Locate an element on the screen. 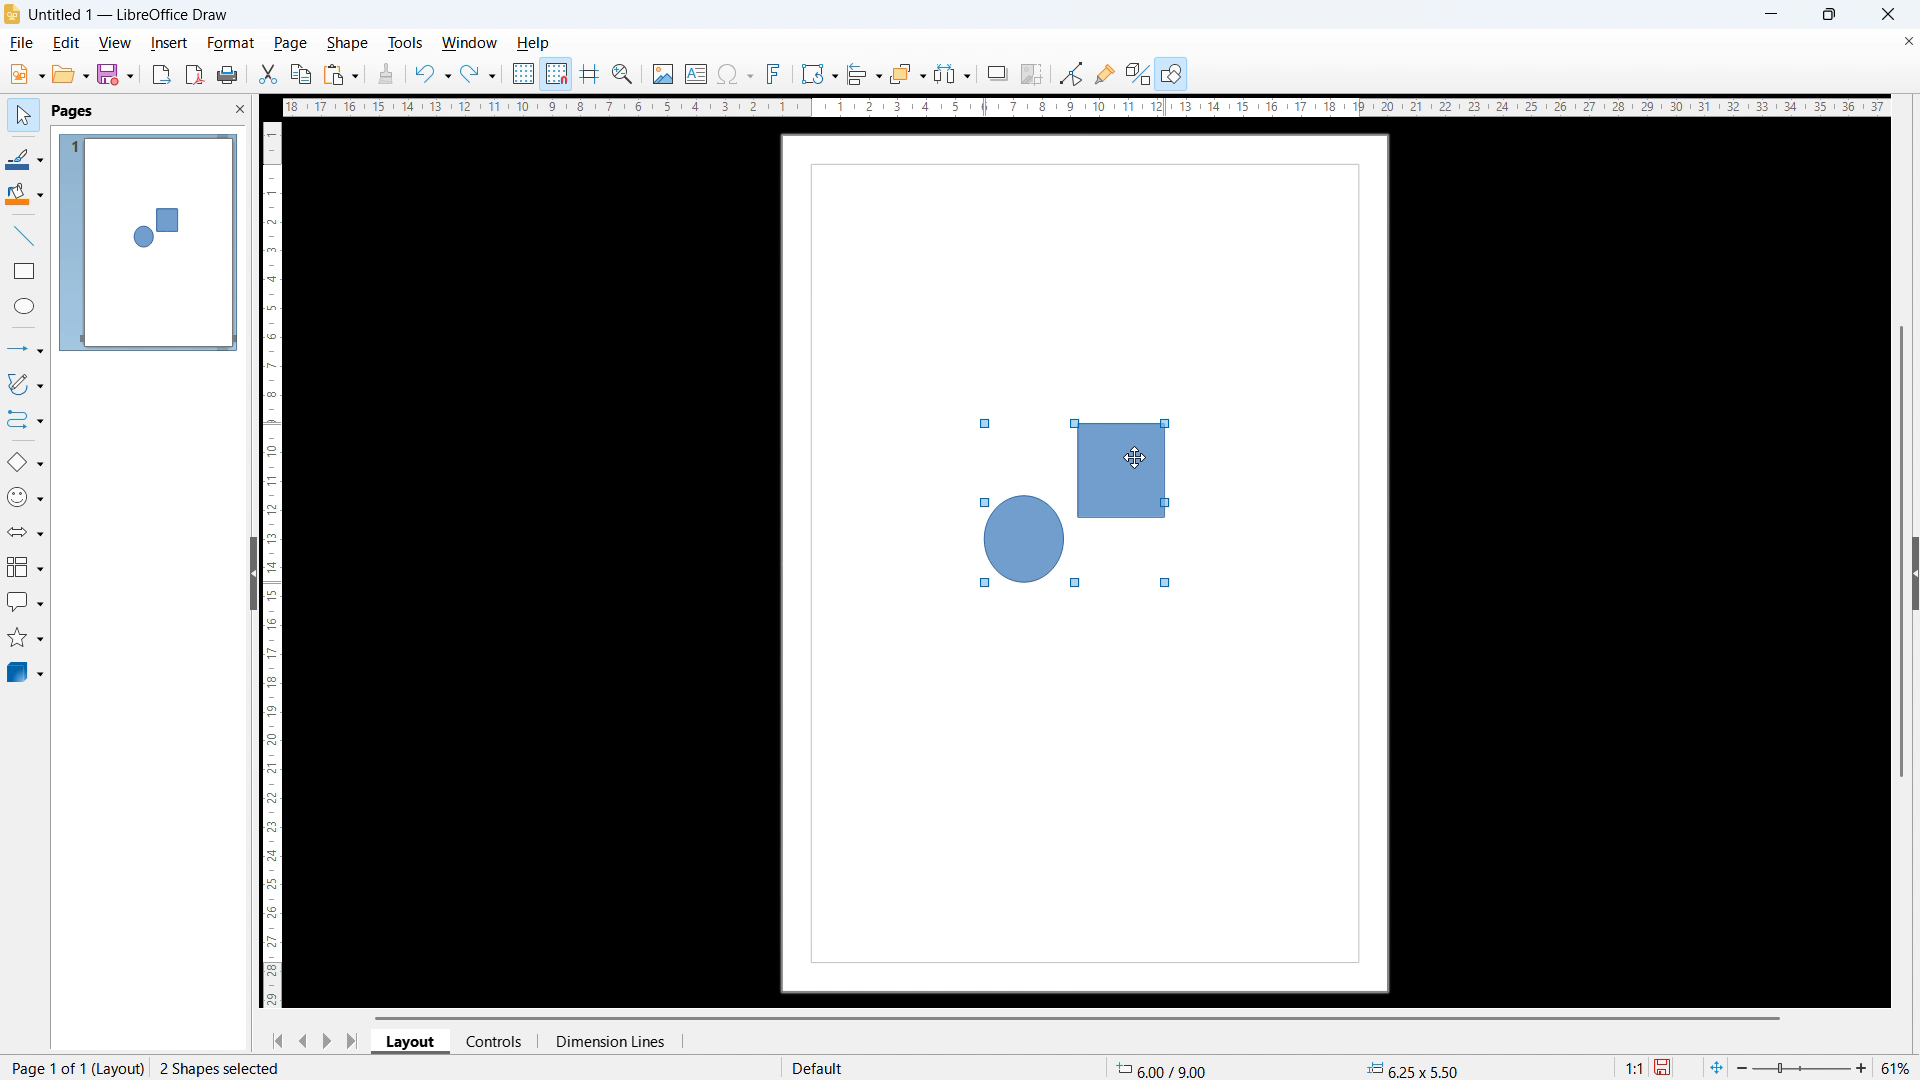 This screenshot has width=1920, height=1080. hide pane is located at coordinates (254, 573).